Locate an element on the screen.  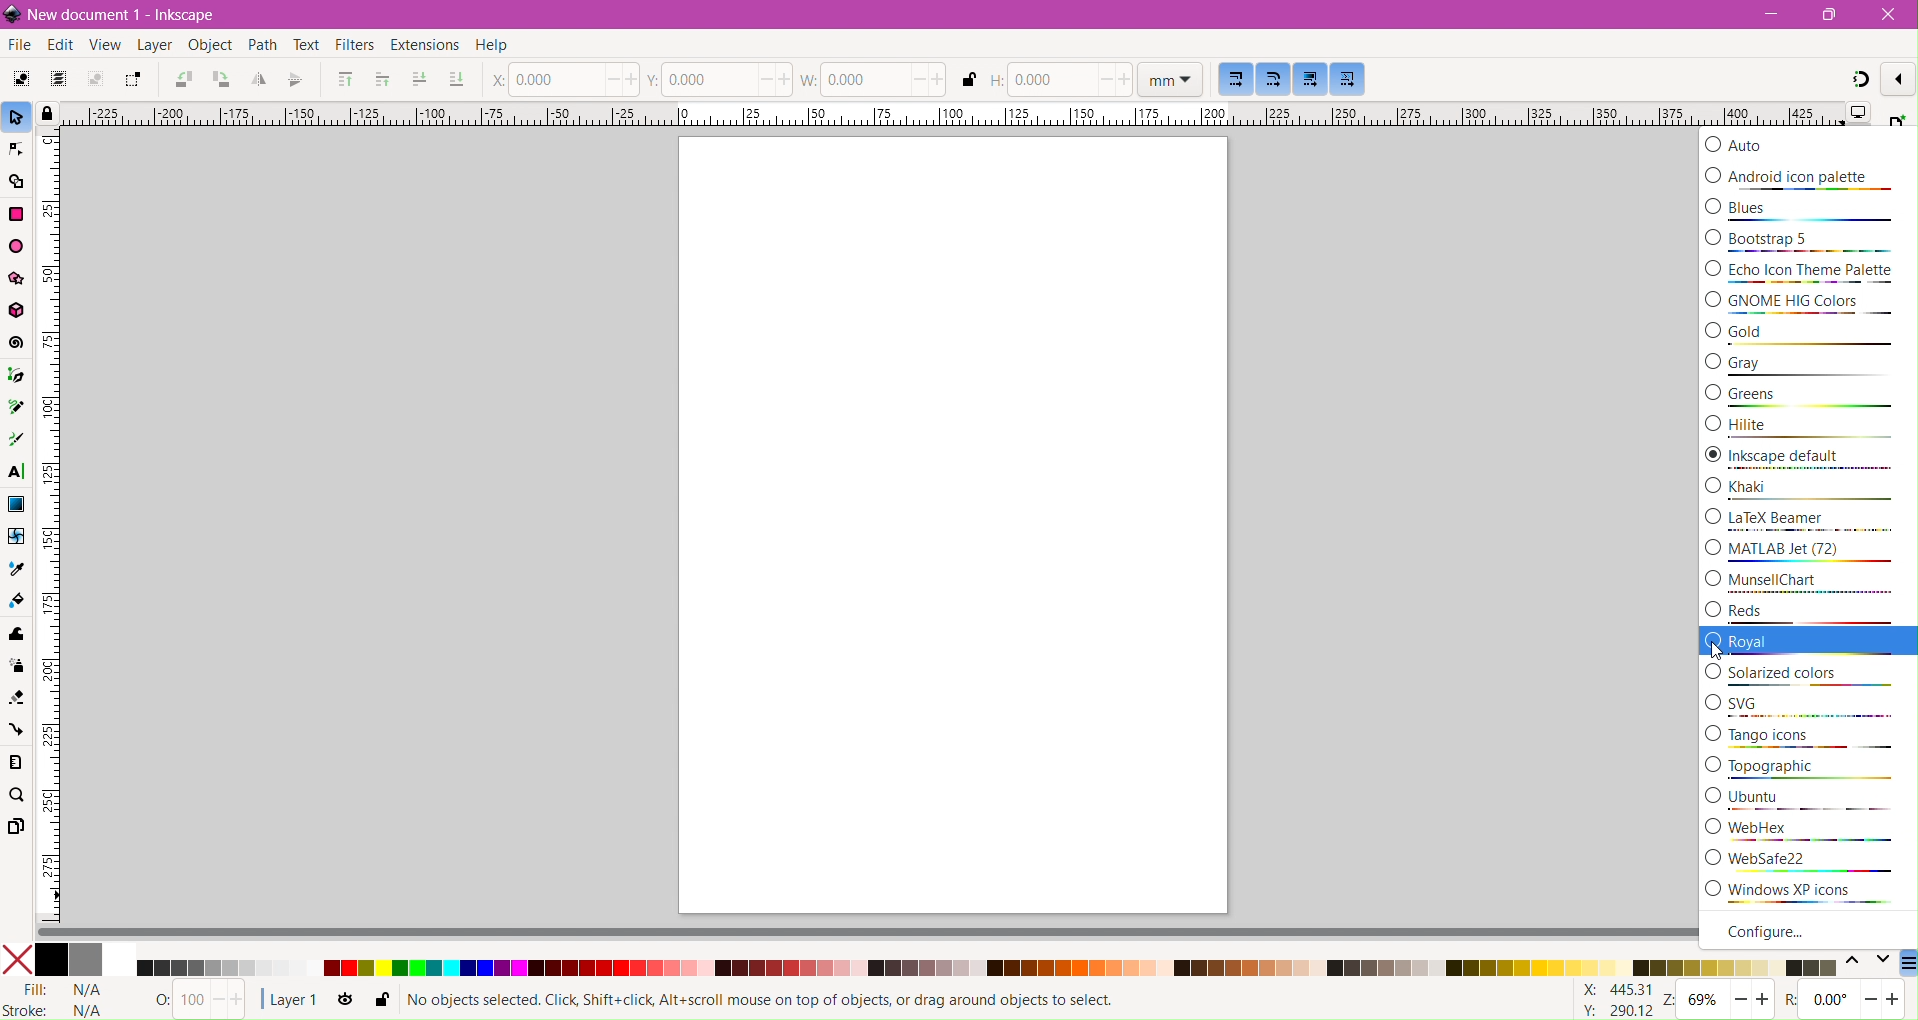
MATLAB Jet(72) is located at coordinates (1809, 550).